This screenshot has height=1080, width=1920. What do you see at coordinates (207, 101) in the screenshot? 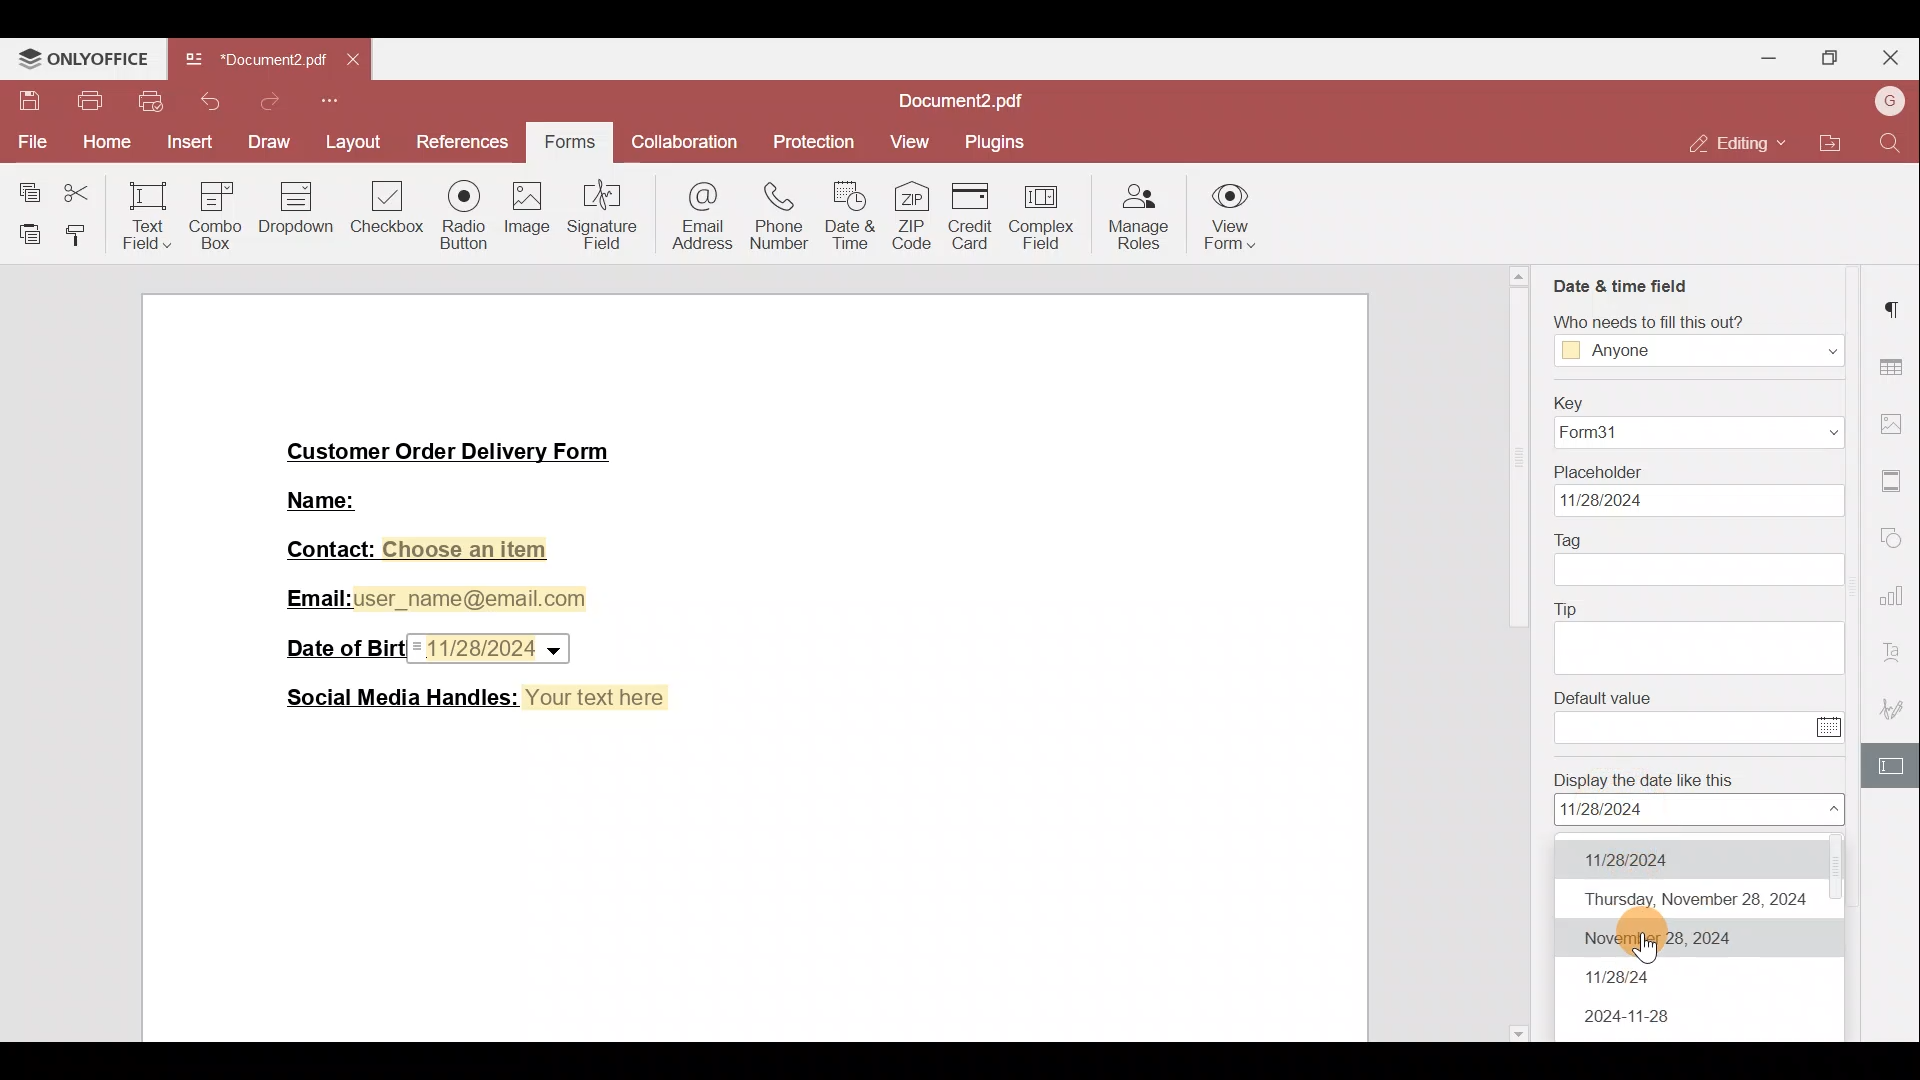
I see `Undo` at bounding box center [207, 101].